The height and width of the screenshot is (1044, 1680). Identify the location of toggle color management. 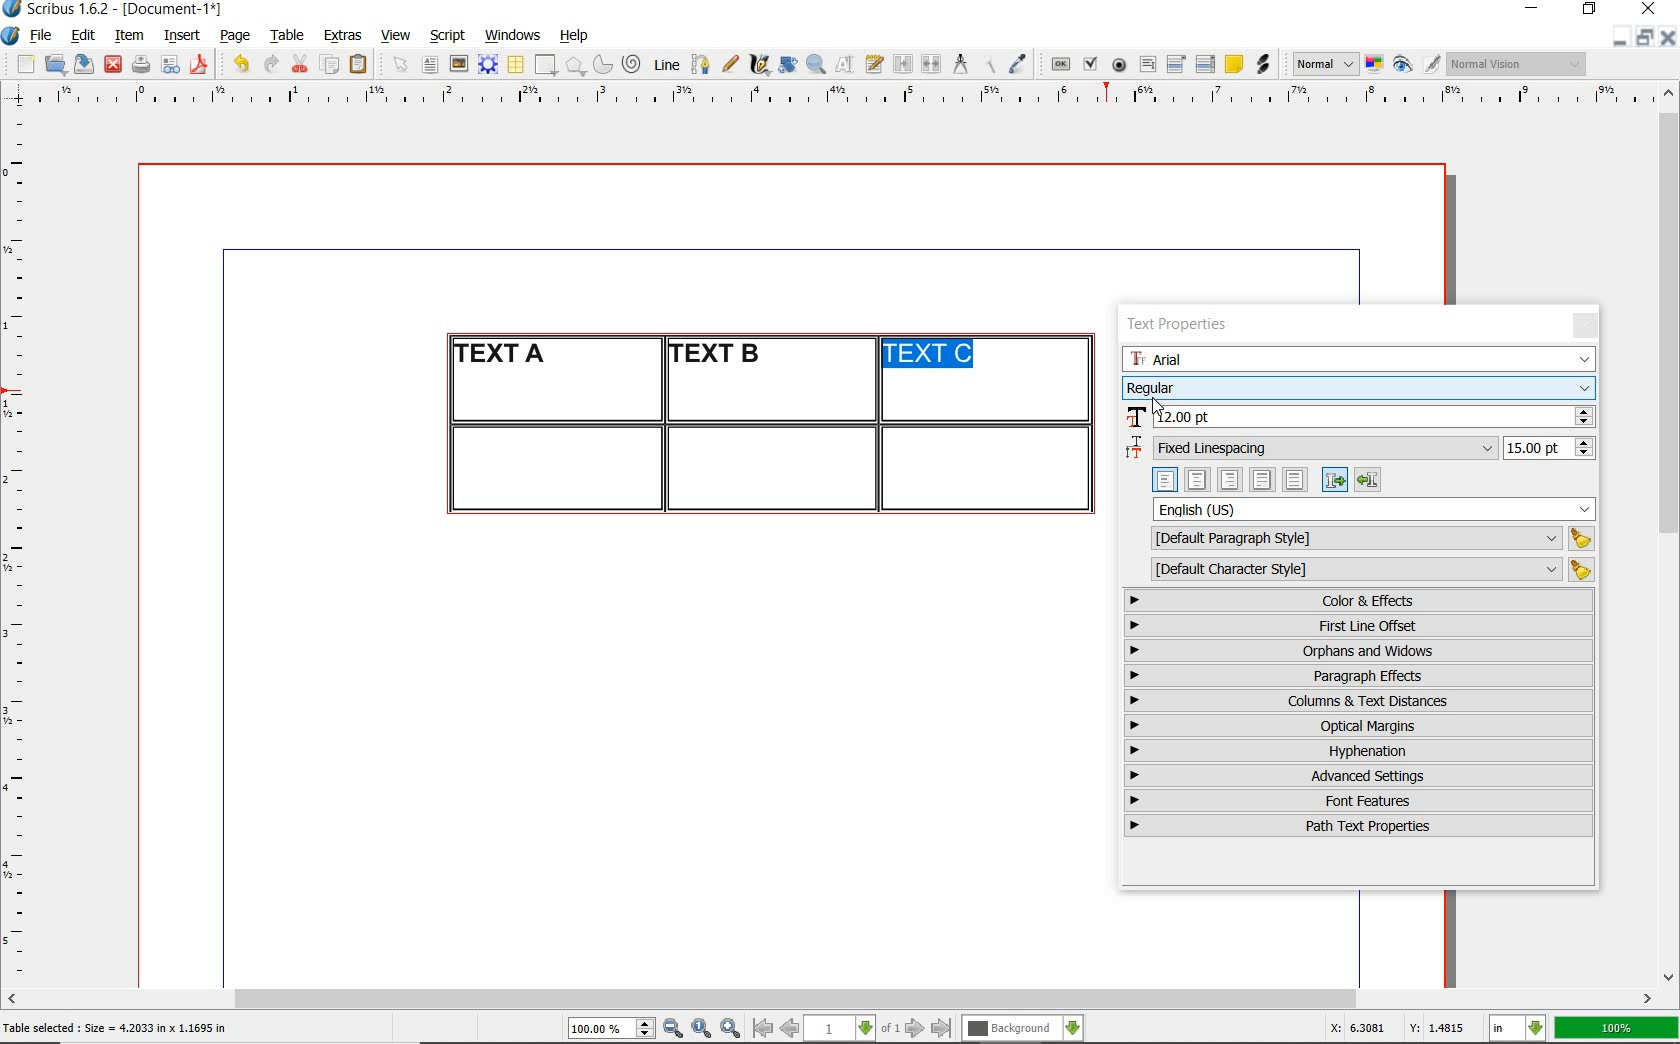
(1376, 66).